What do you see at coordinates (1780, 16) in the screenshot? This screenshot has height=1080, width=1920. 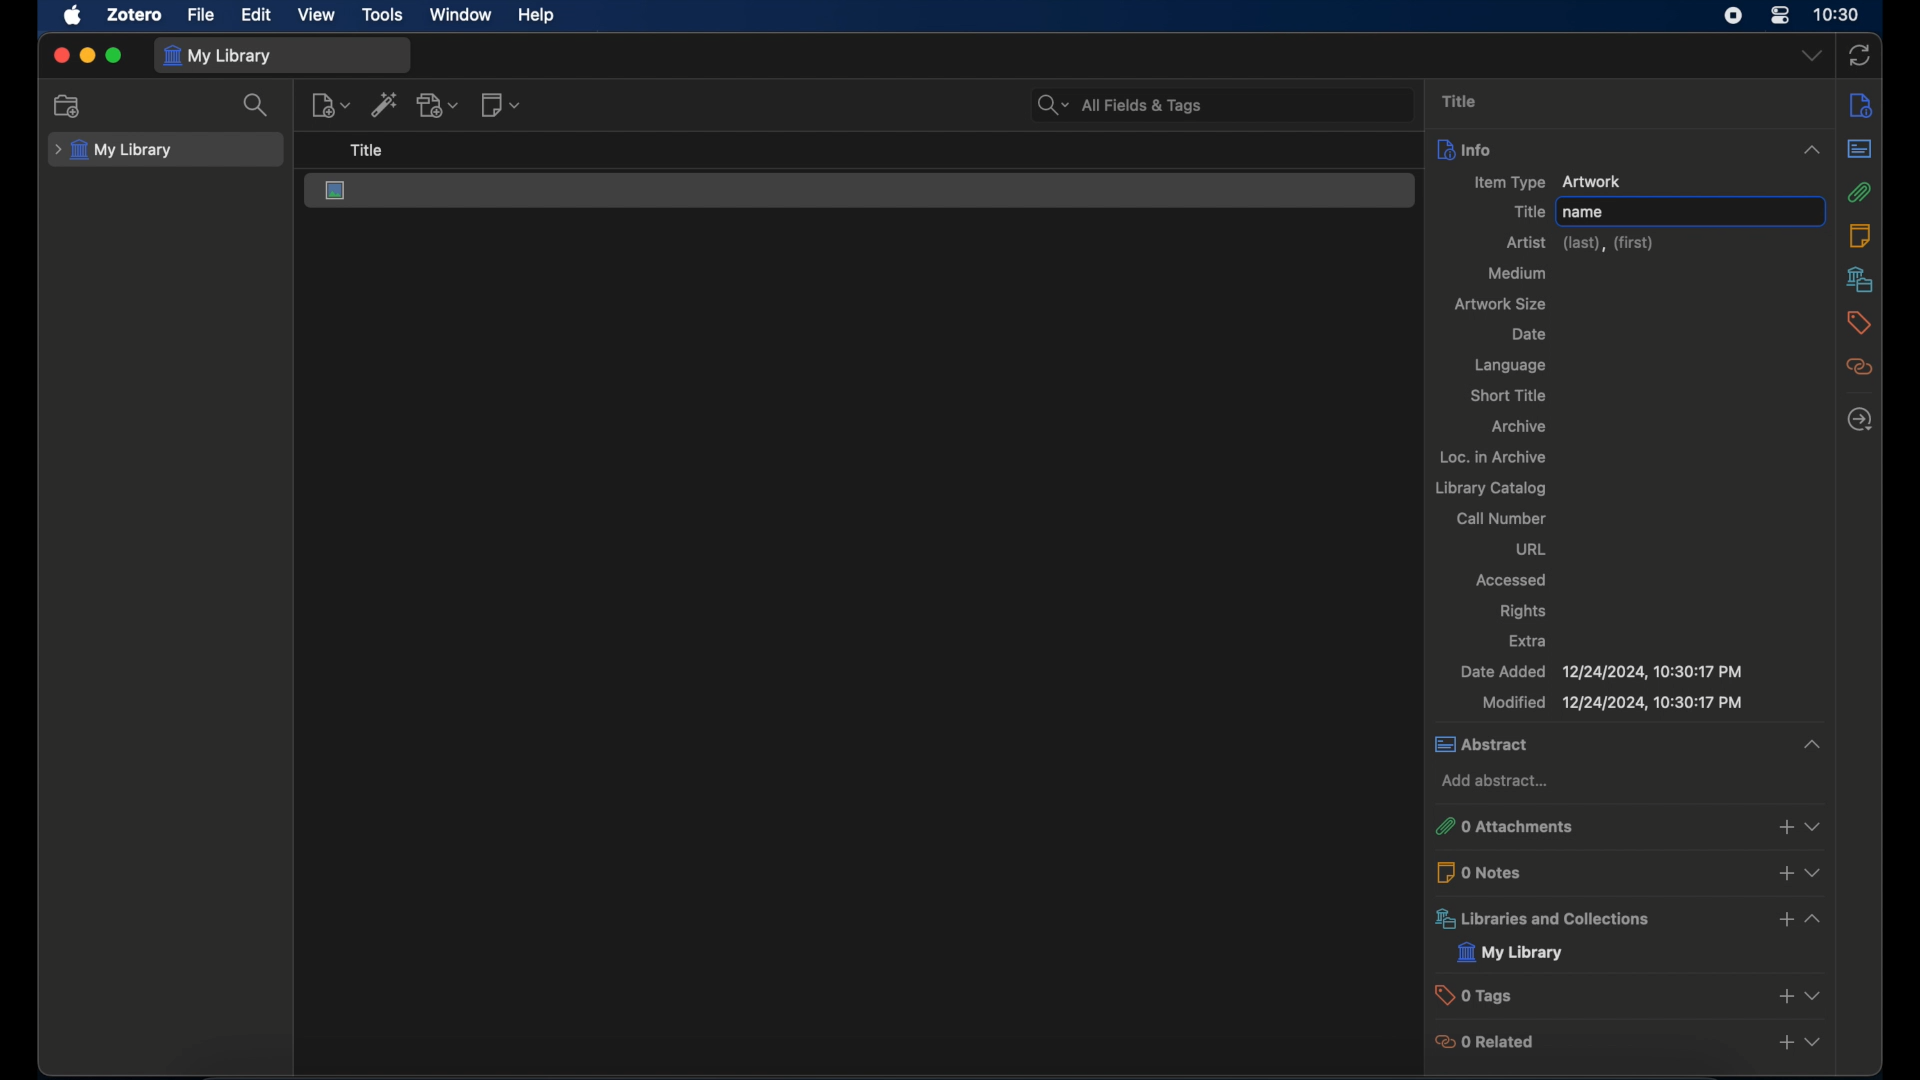 I see `control center` at bounding box center [1780, 16].